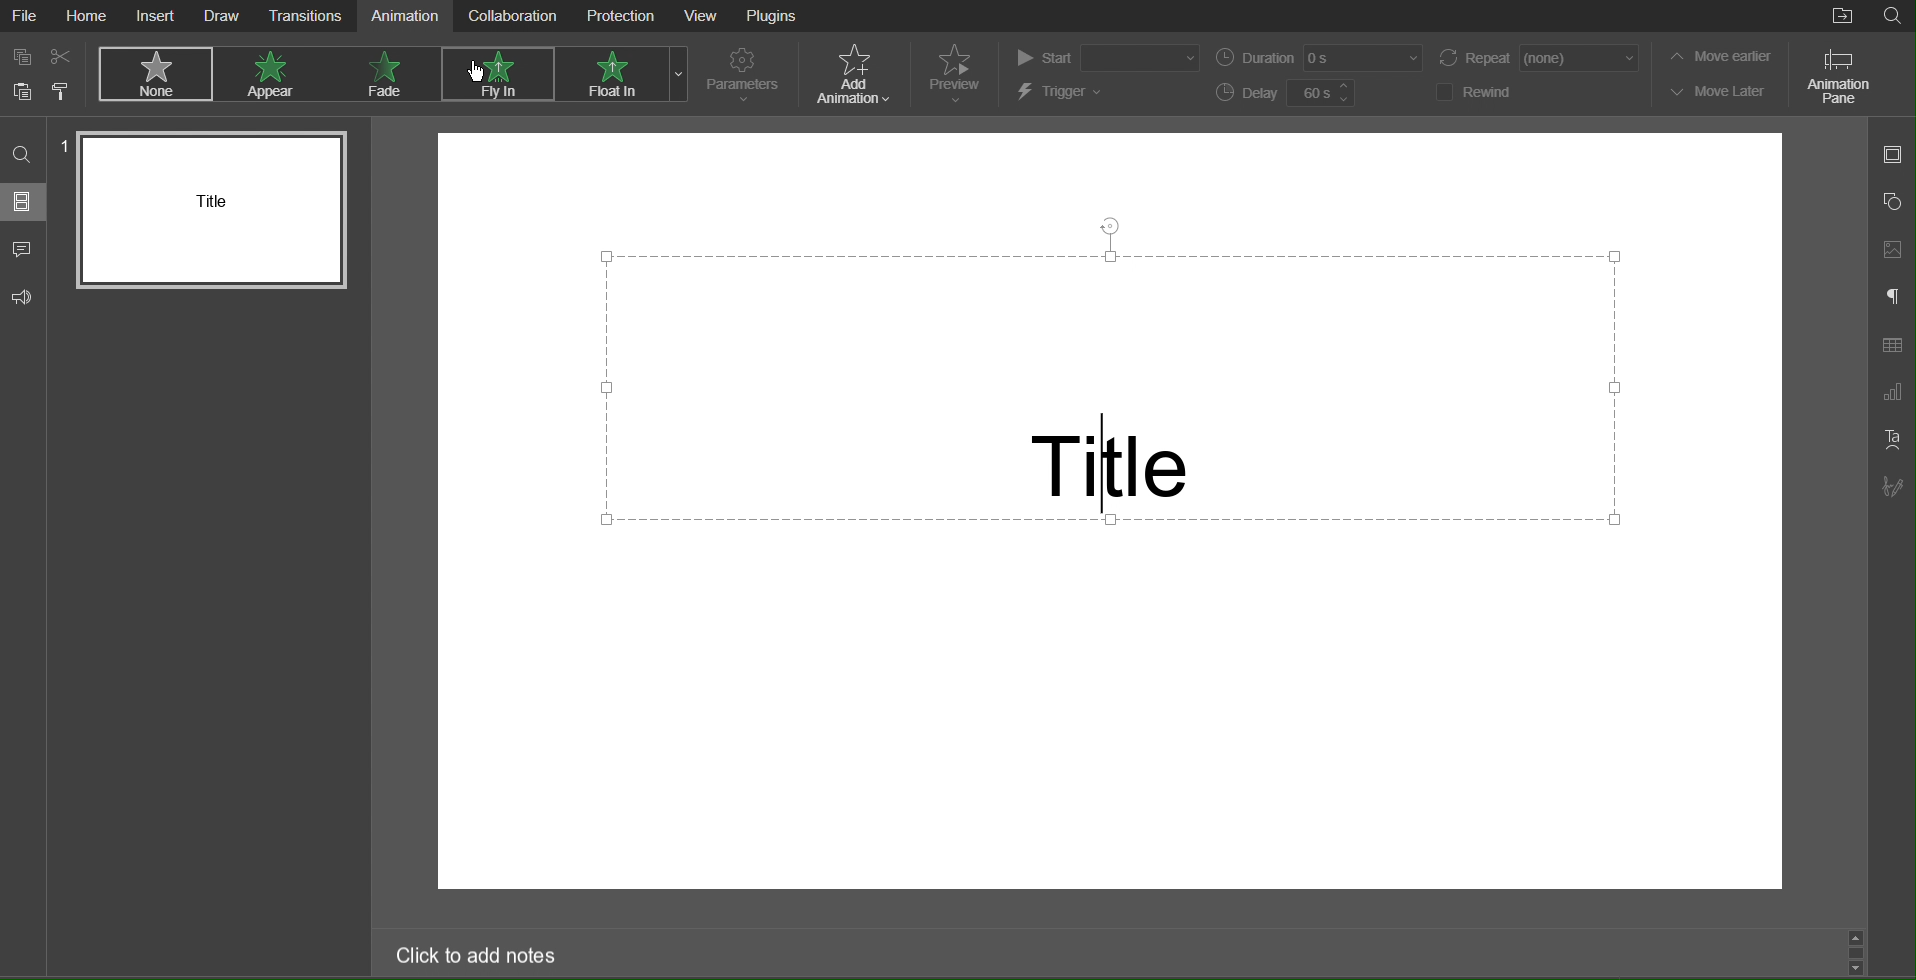 The image size is (1916, 980). I want to click on cursor, so click(484, 71).